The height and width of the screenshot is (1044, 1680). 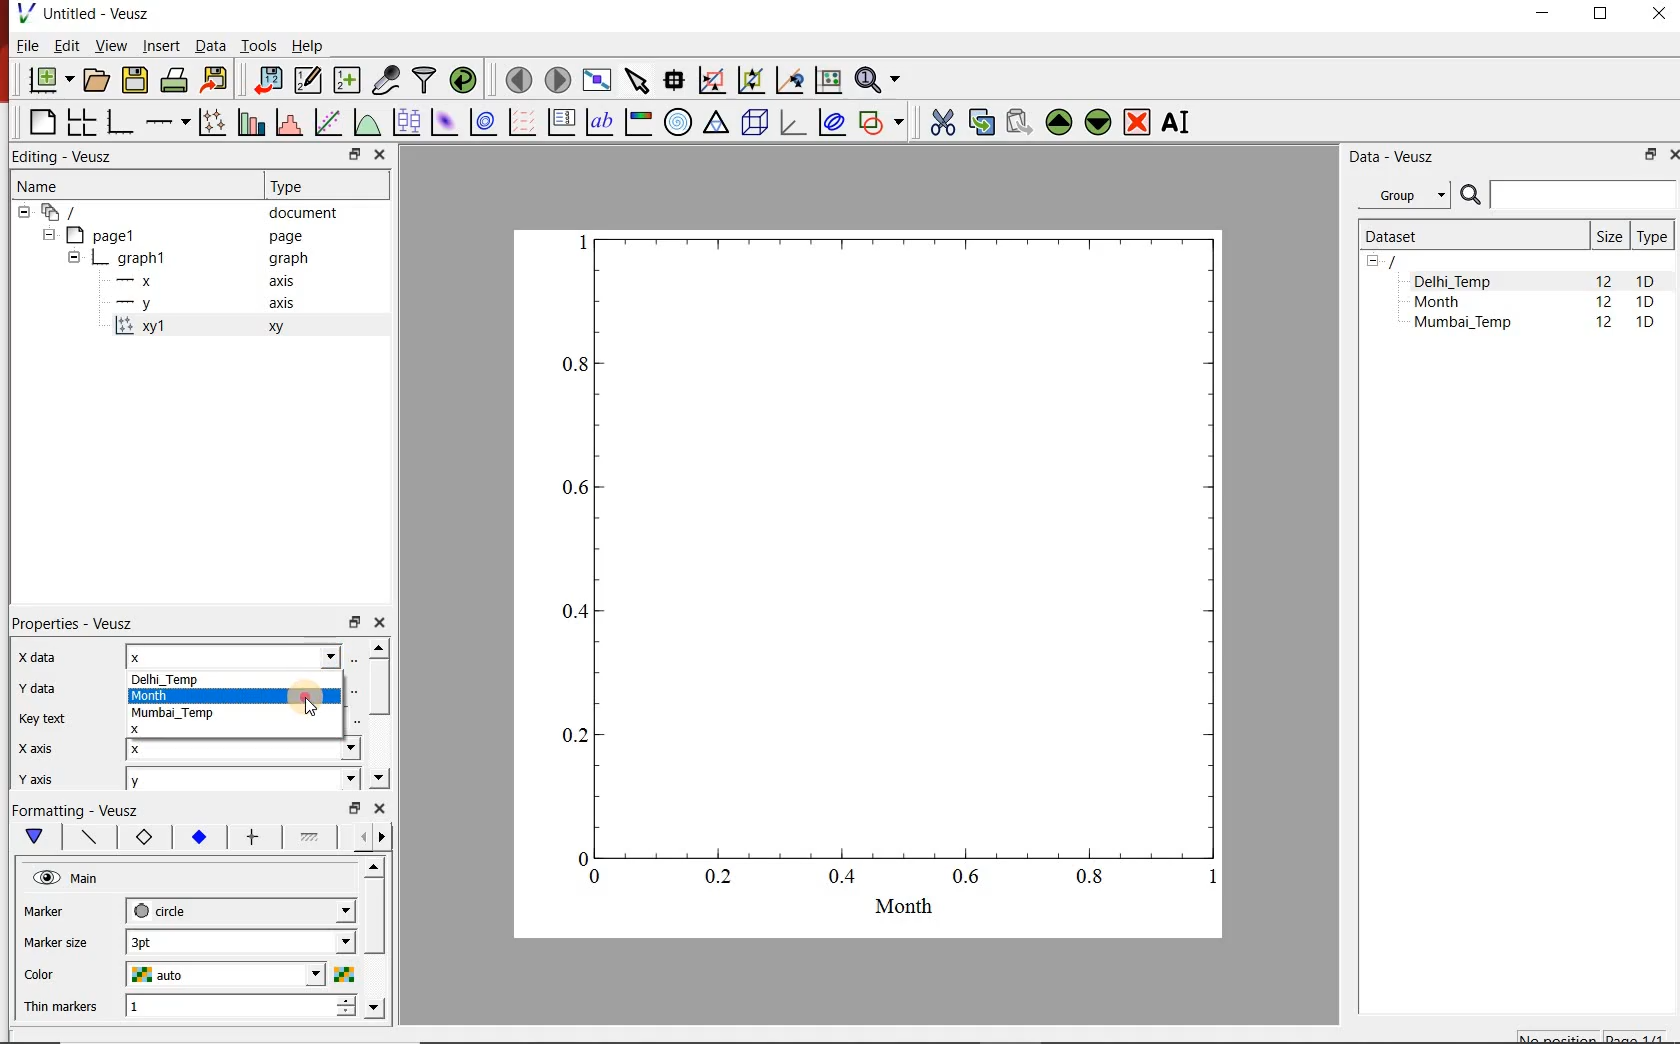 I want to click on Key text, so click(x=41, y=720).